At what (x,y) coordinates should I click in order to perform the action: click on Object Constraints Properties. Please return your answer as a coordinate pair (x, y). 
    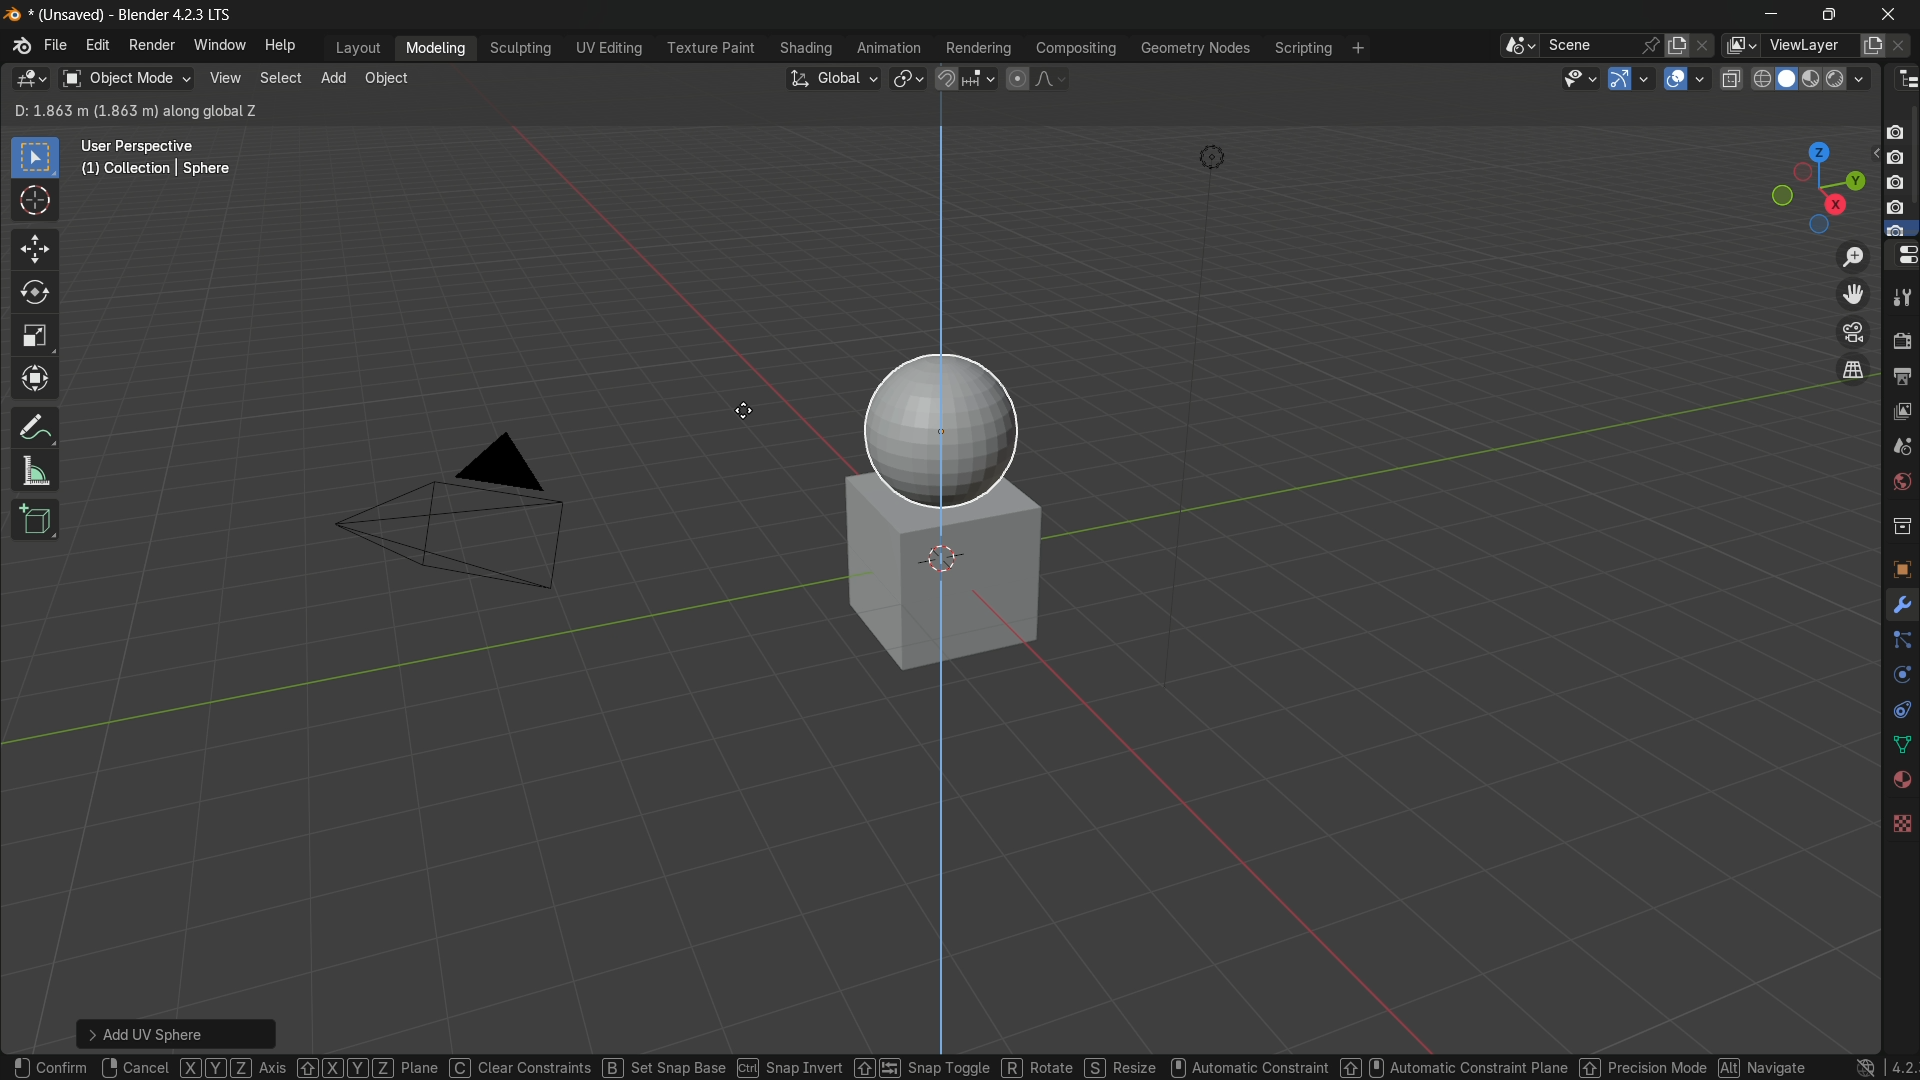
    Looking at the image, I should click on (1901, 706).